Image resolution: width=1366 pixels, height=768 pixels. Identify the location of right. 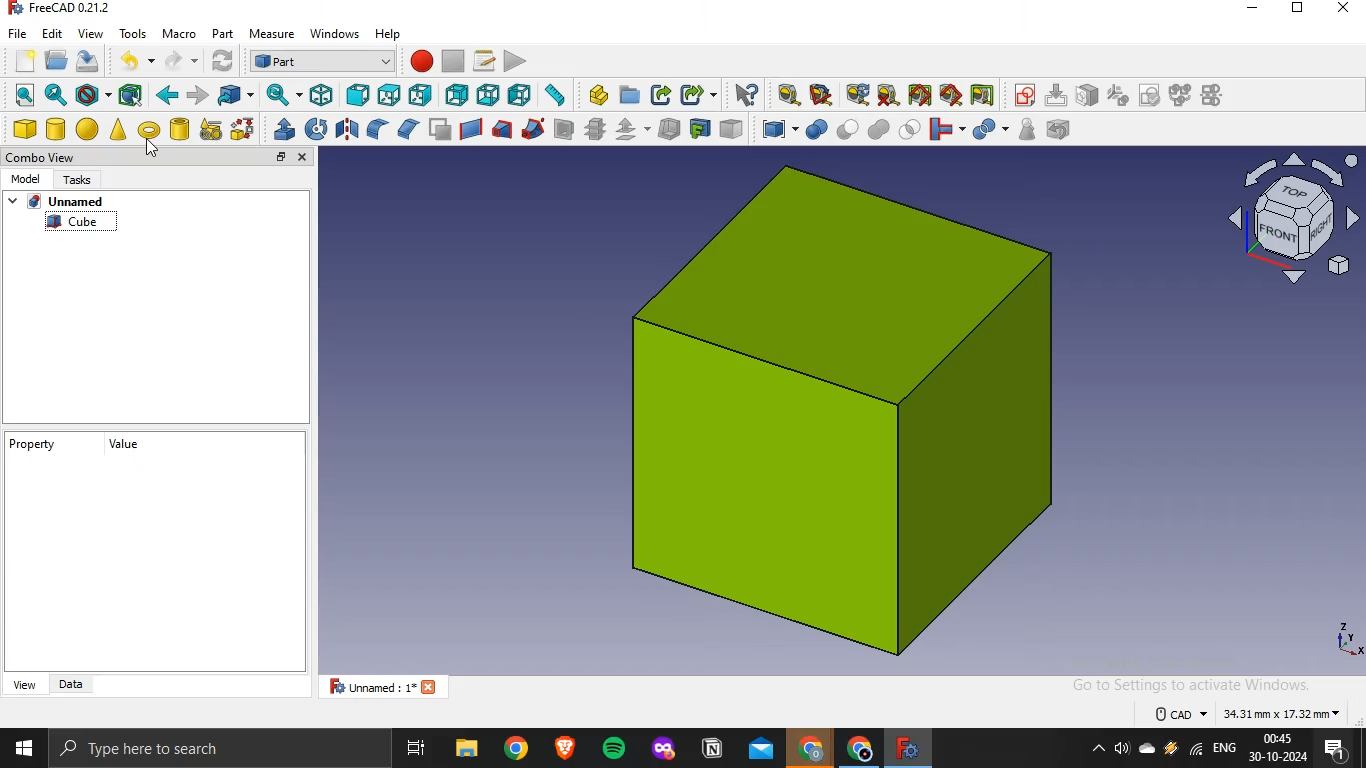
(421, 94).